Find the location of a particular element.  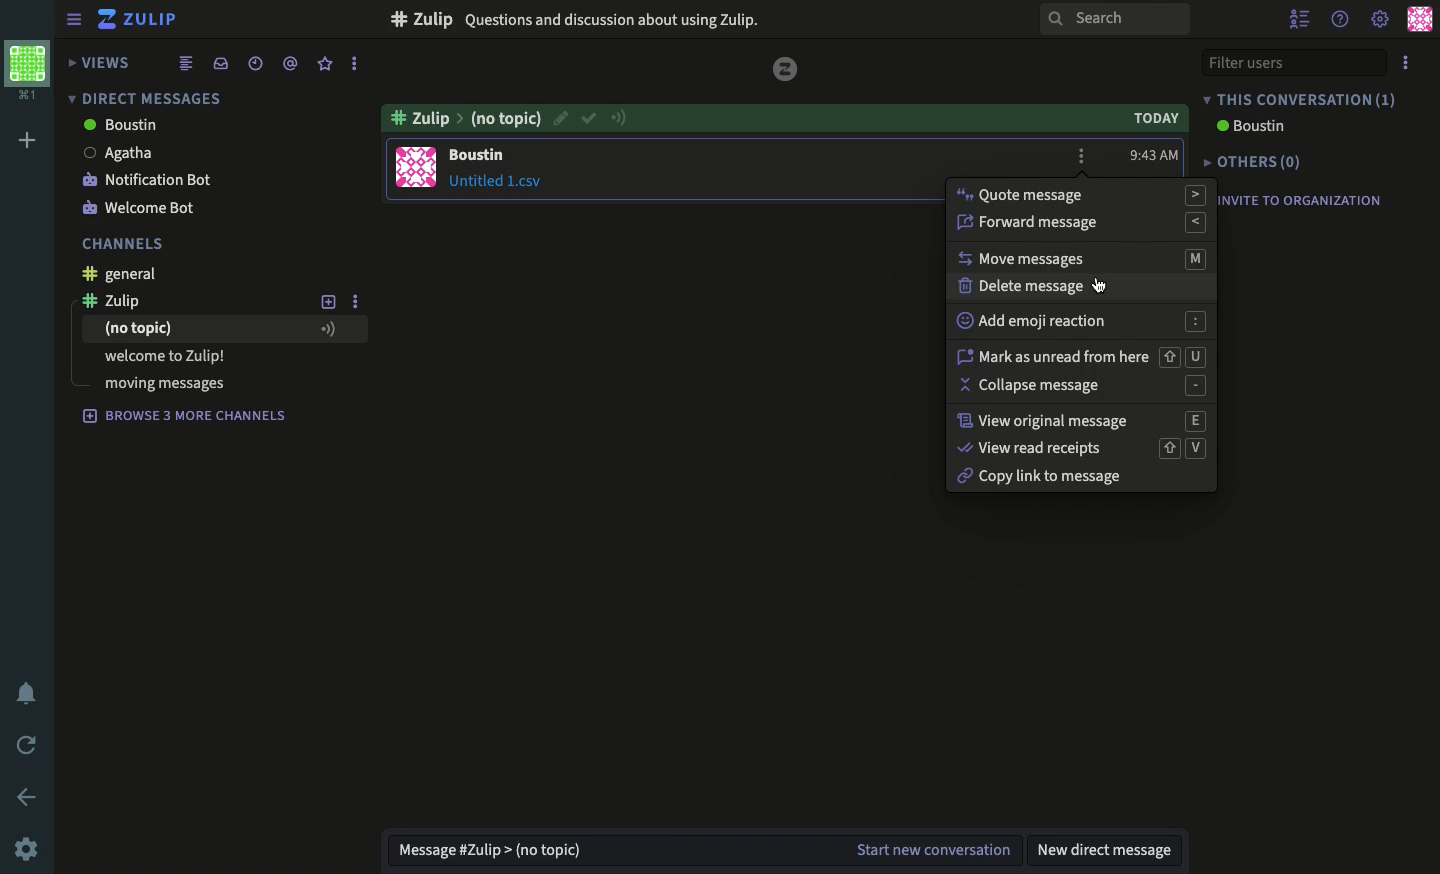

date time is located at coordinates (256, 63).